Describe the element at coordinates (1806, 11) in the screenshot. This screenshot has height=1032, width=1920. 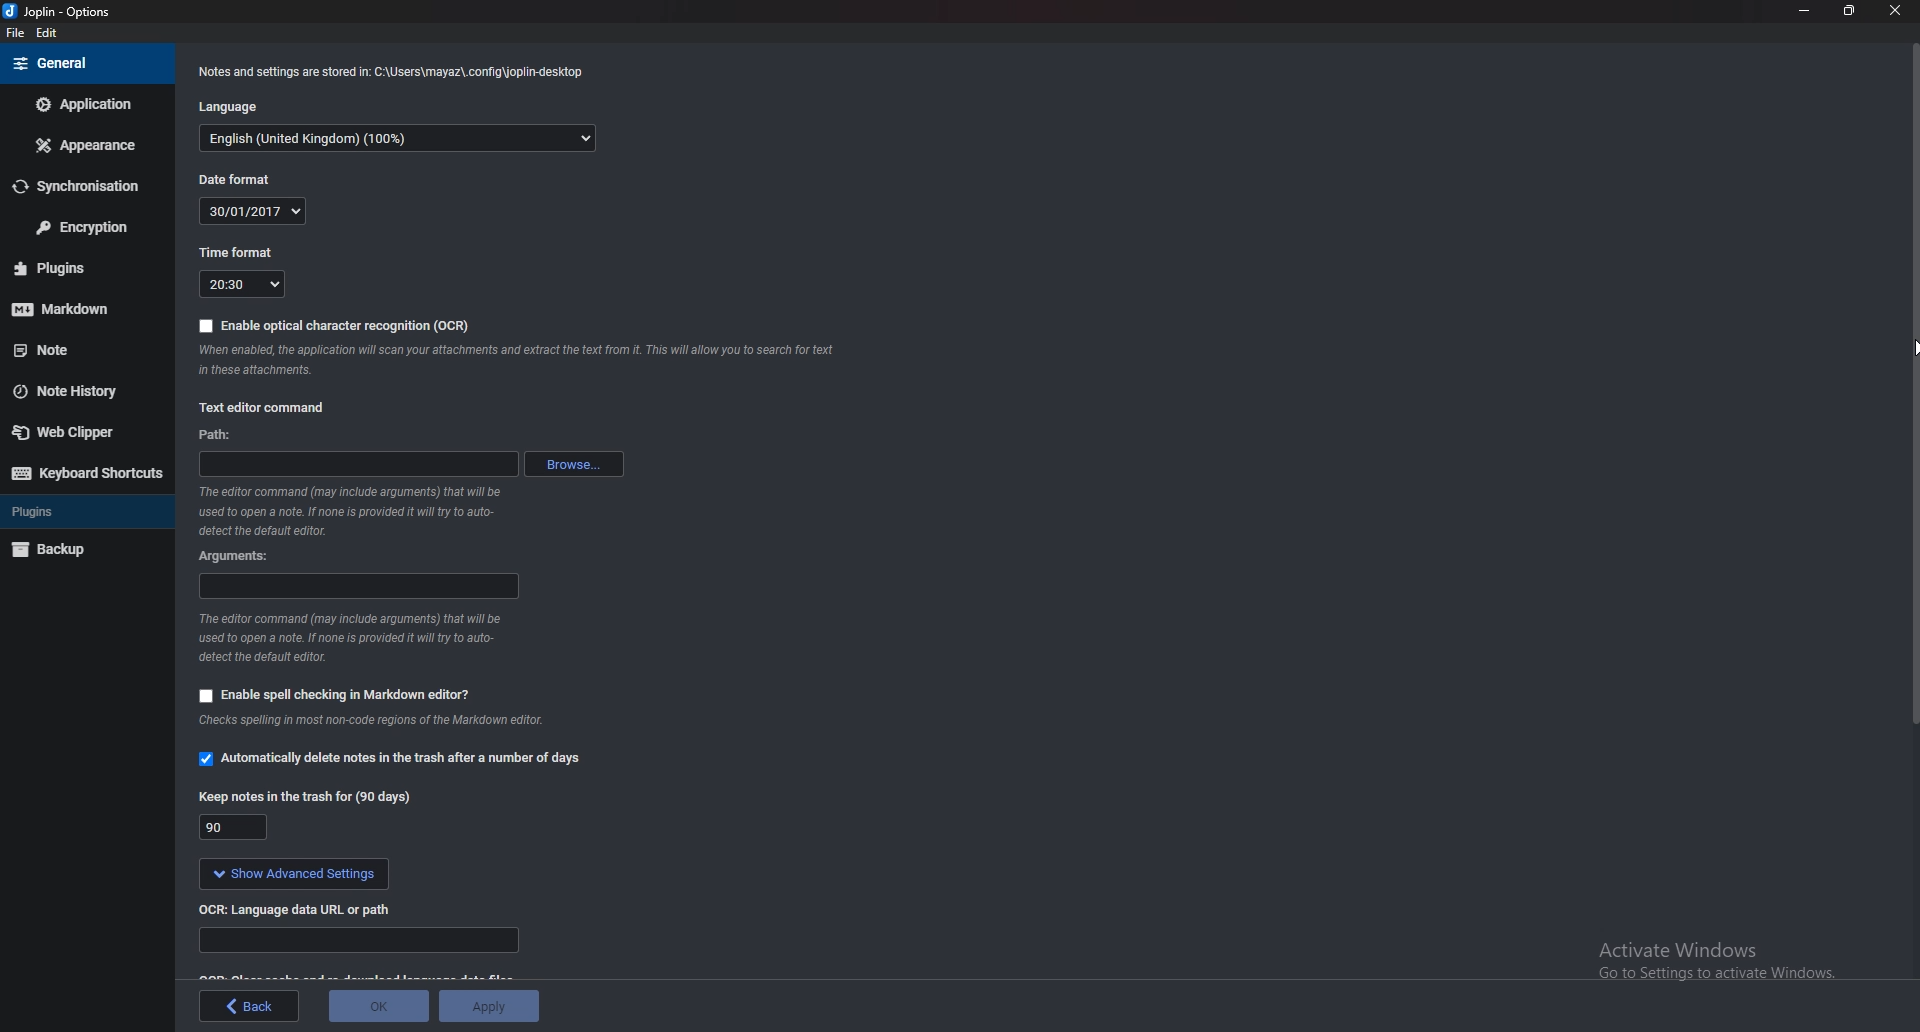
I see `Minimize` at that location.